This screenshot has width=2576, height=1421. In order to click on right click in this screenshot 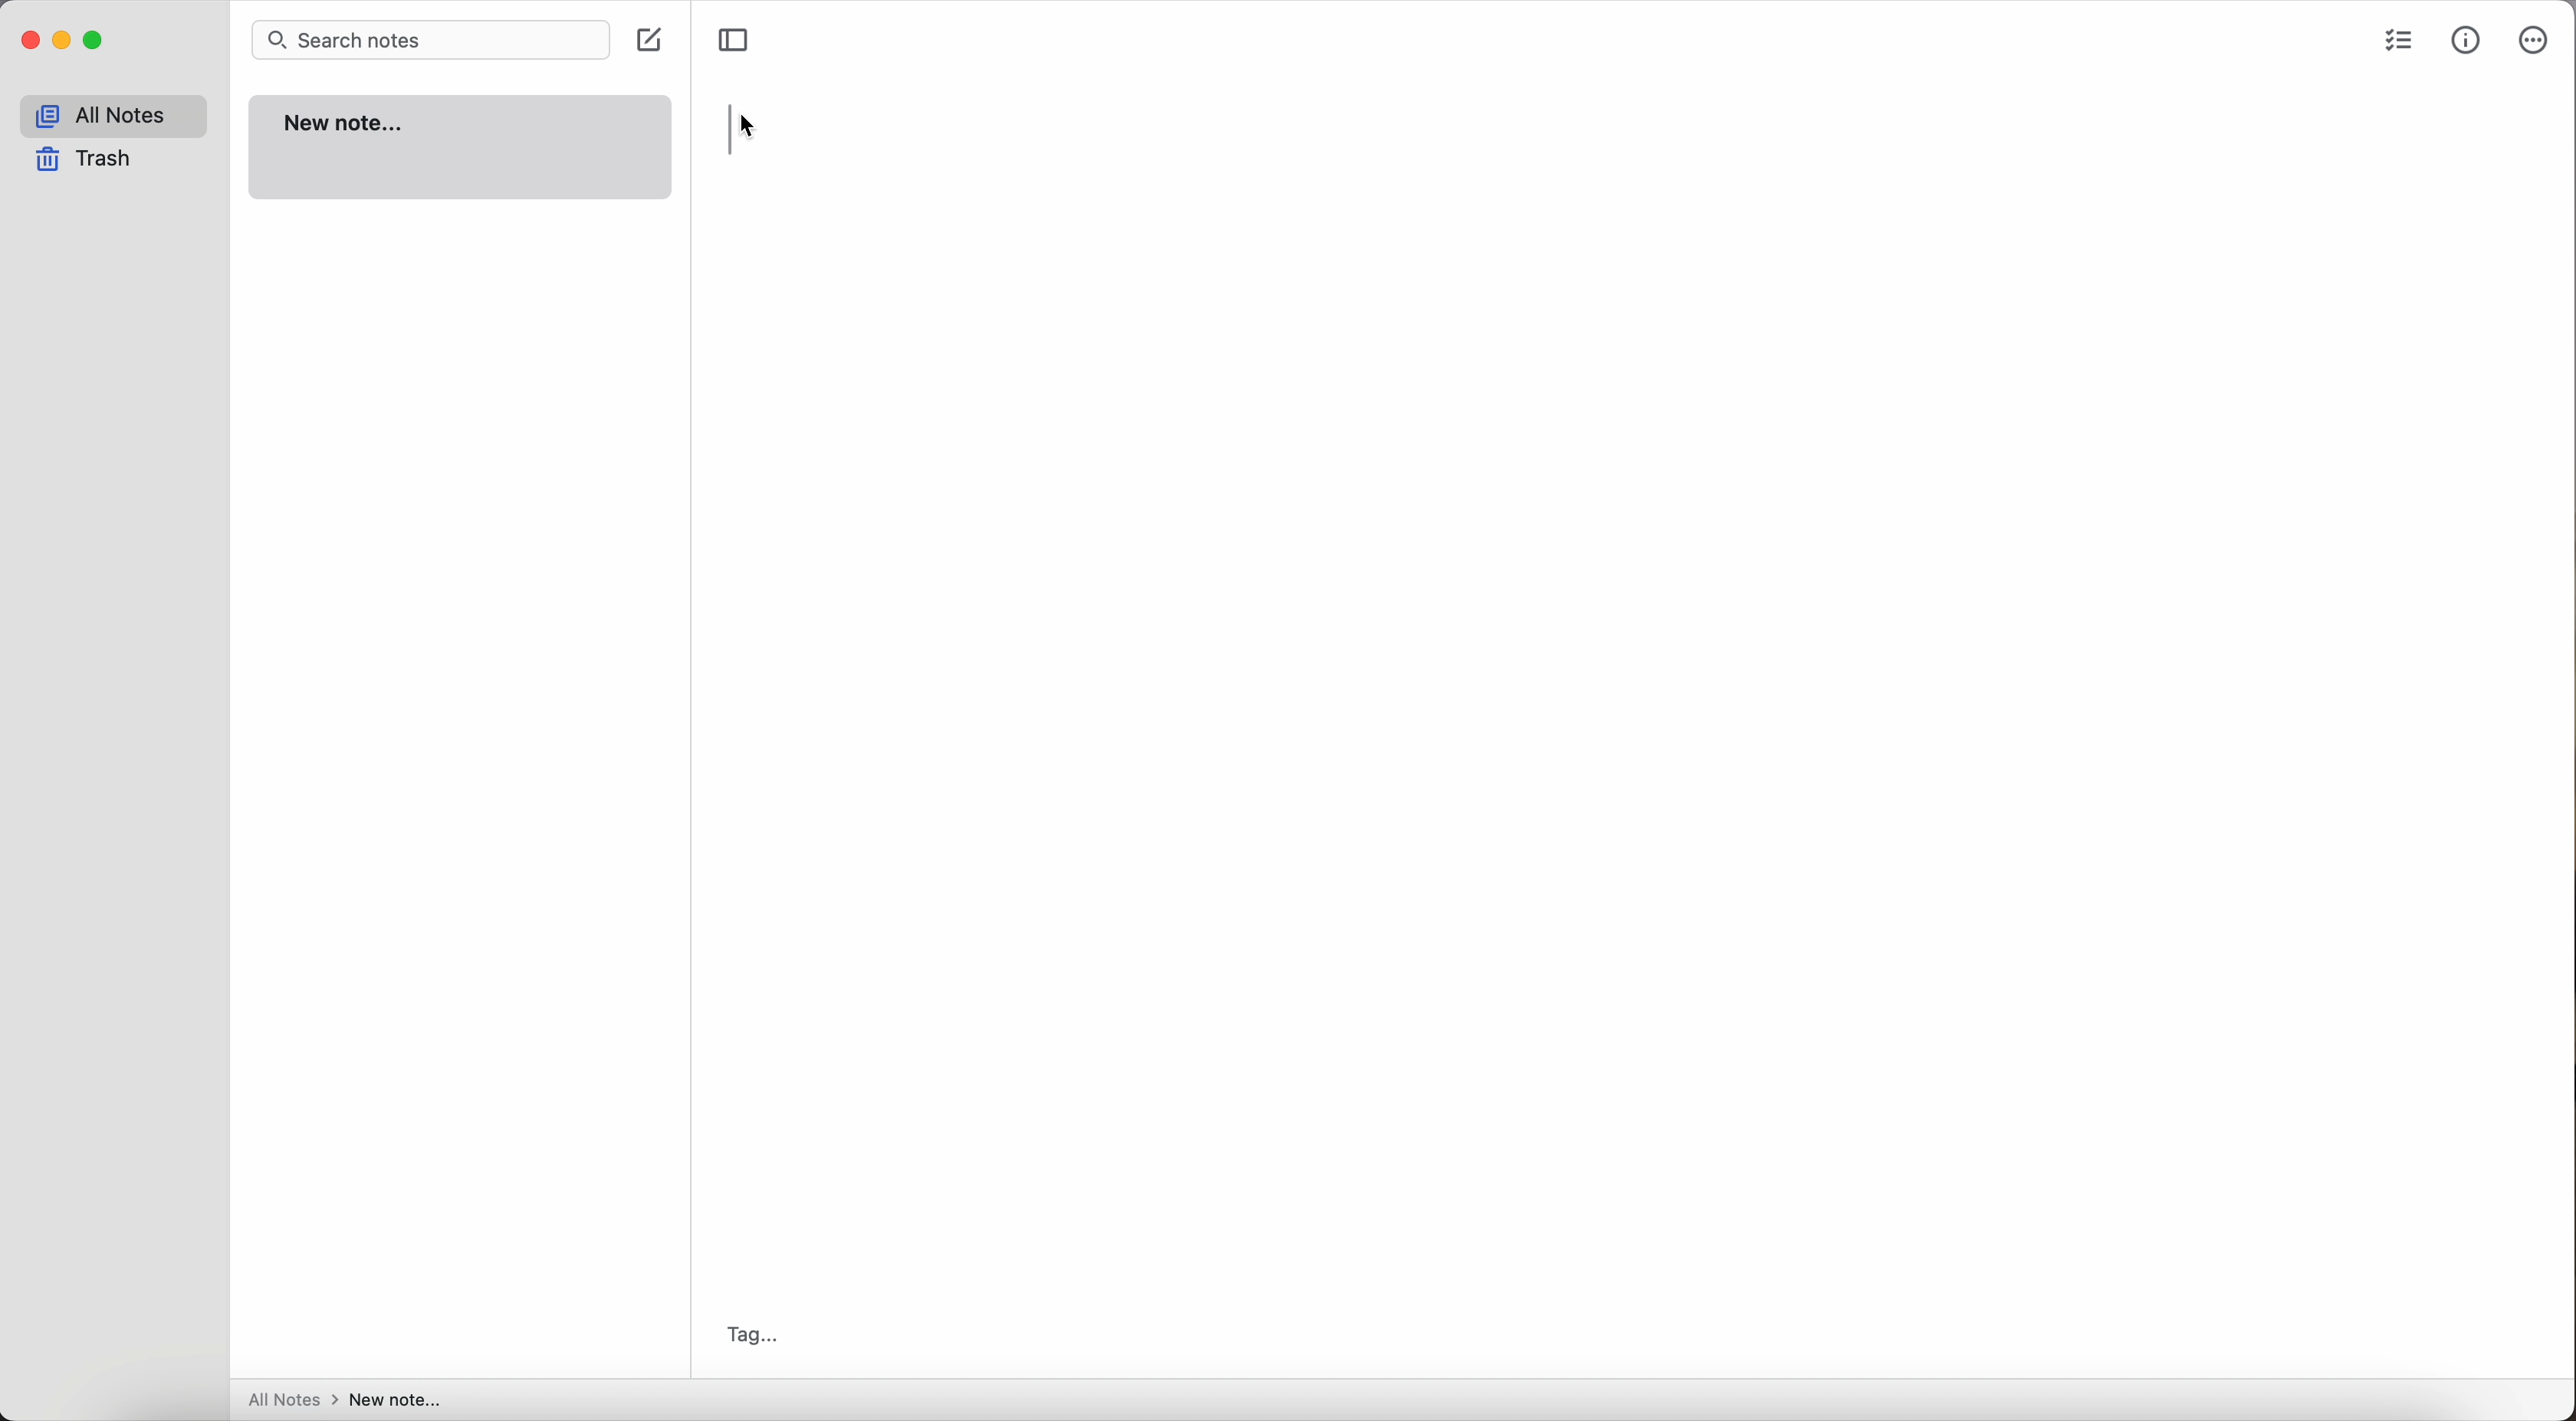, I will do `click(741, 134)`.